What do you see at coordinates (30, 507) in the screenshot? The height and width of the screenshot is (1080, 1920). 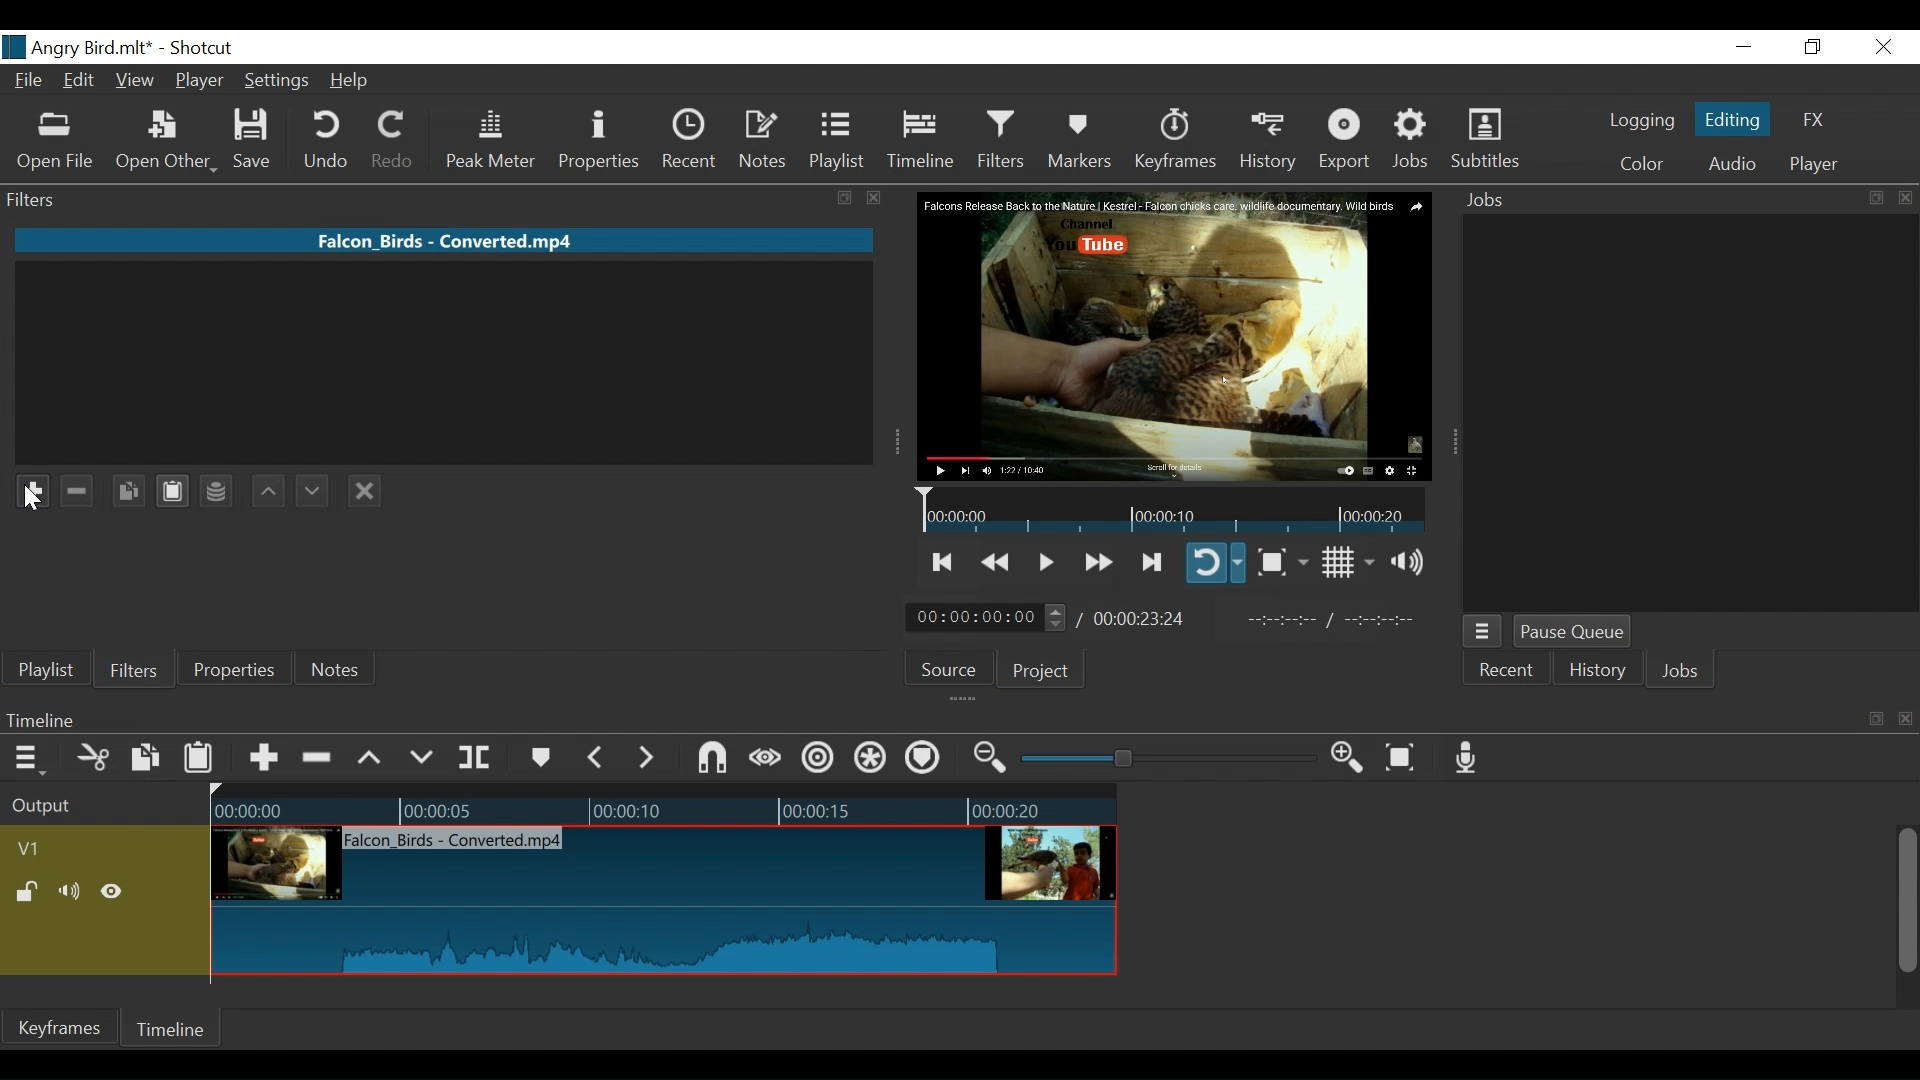 I see `Cursor` at bounding box center [30, 507].